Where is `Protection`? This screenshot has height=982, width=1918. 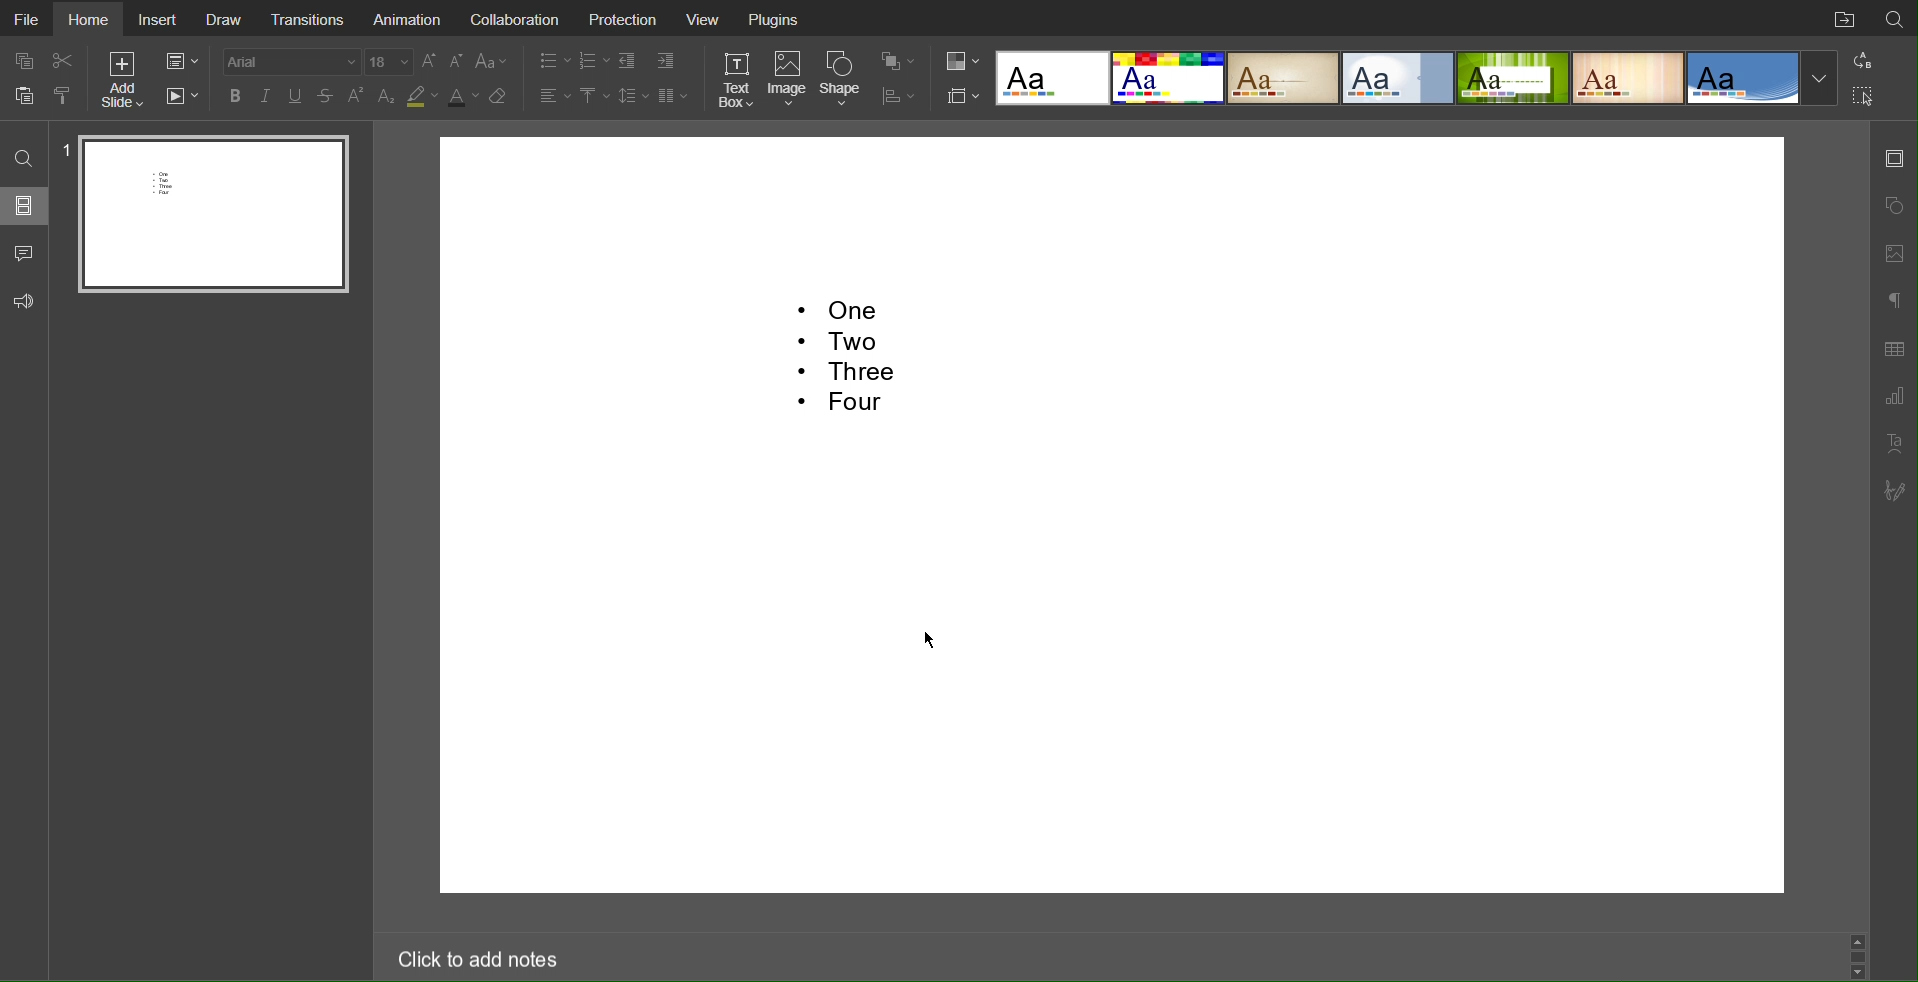
Protection is located at coordinates (620, 18).